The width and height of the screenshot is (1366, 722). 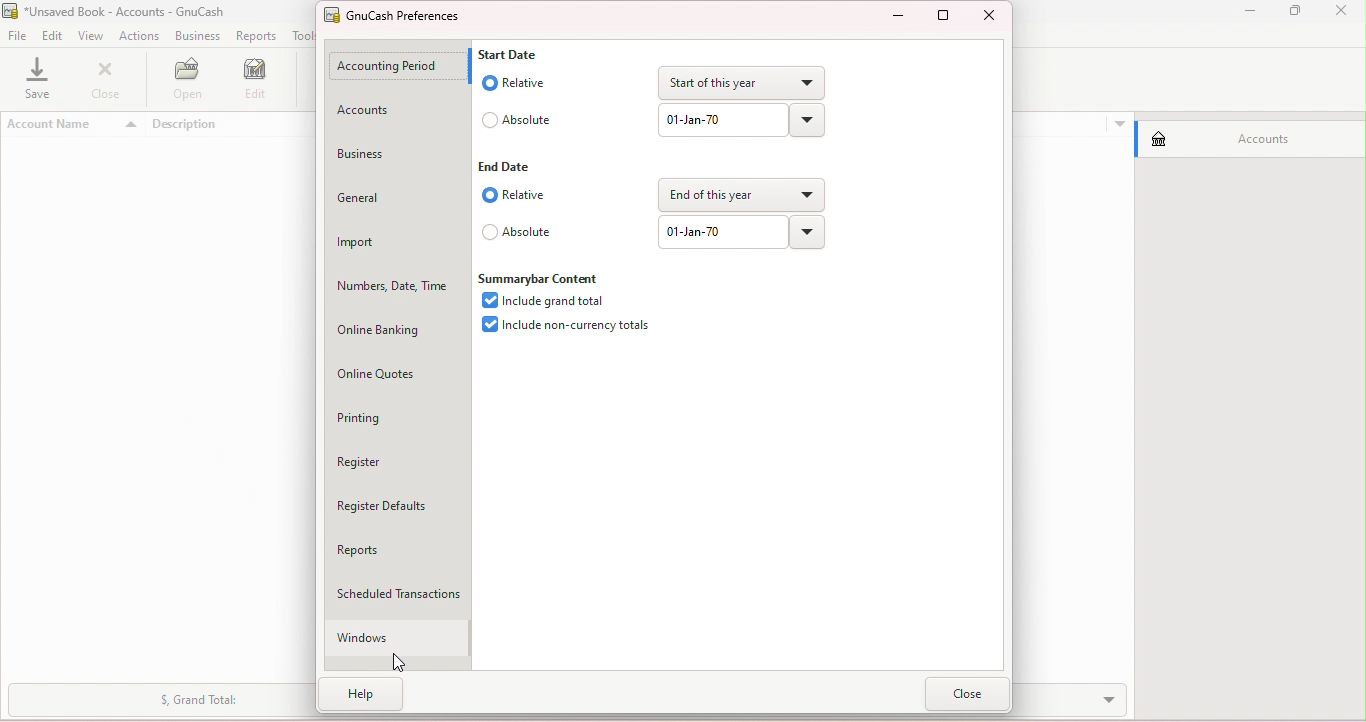 What do you see at coordinates (541, 277) in the screenshot?
I see `SummaryBar content` at bounding box center [541, 277].